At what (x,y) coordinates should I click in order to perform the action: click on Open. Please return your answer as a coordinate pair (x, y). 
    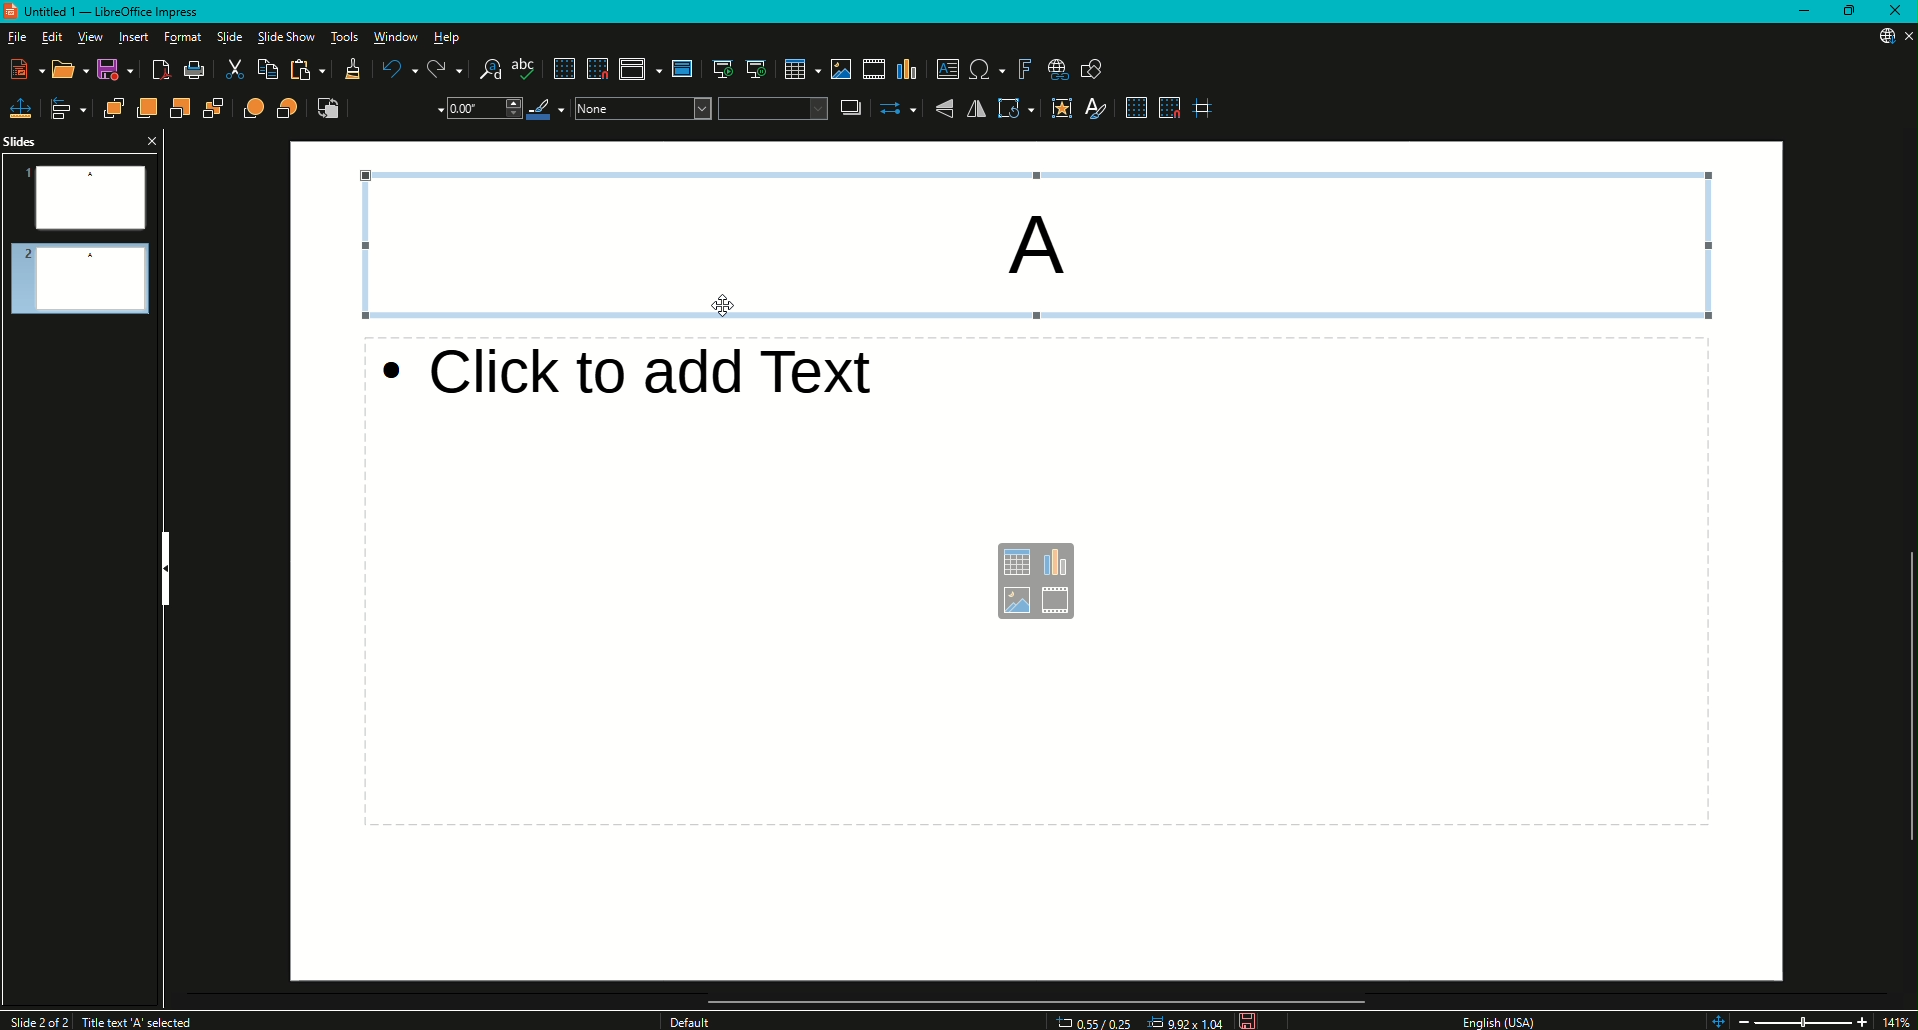
    Looking at the image, I should click on (63, 69).